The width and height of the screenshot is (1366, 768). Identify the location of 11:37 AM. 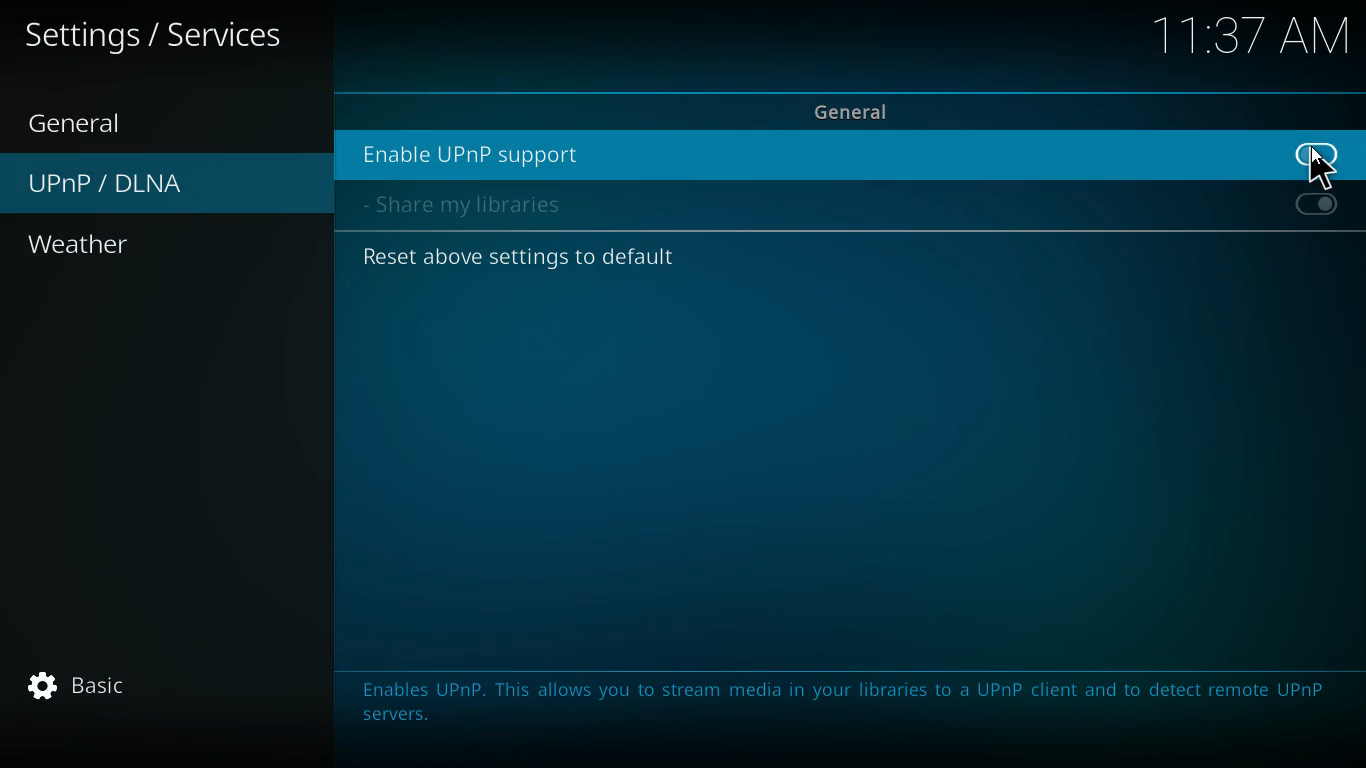
(1254, 38).